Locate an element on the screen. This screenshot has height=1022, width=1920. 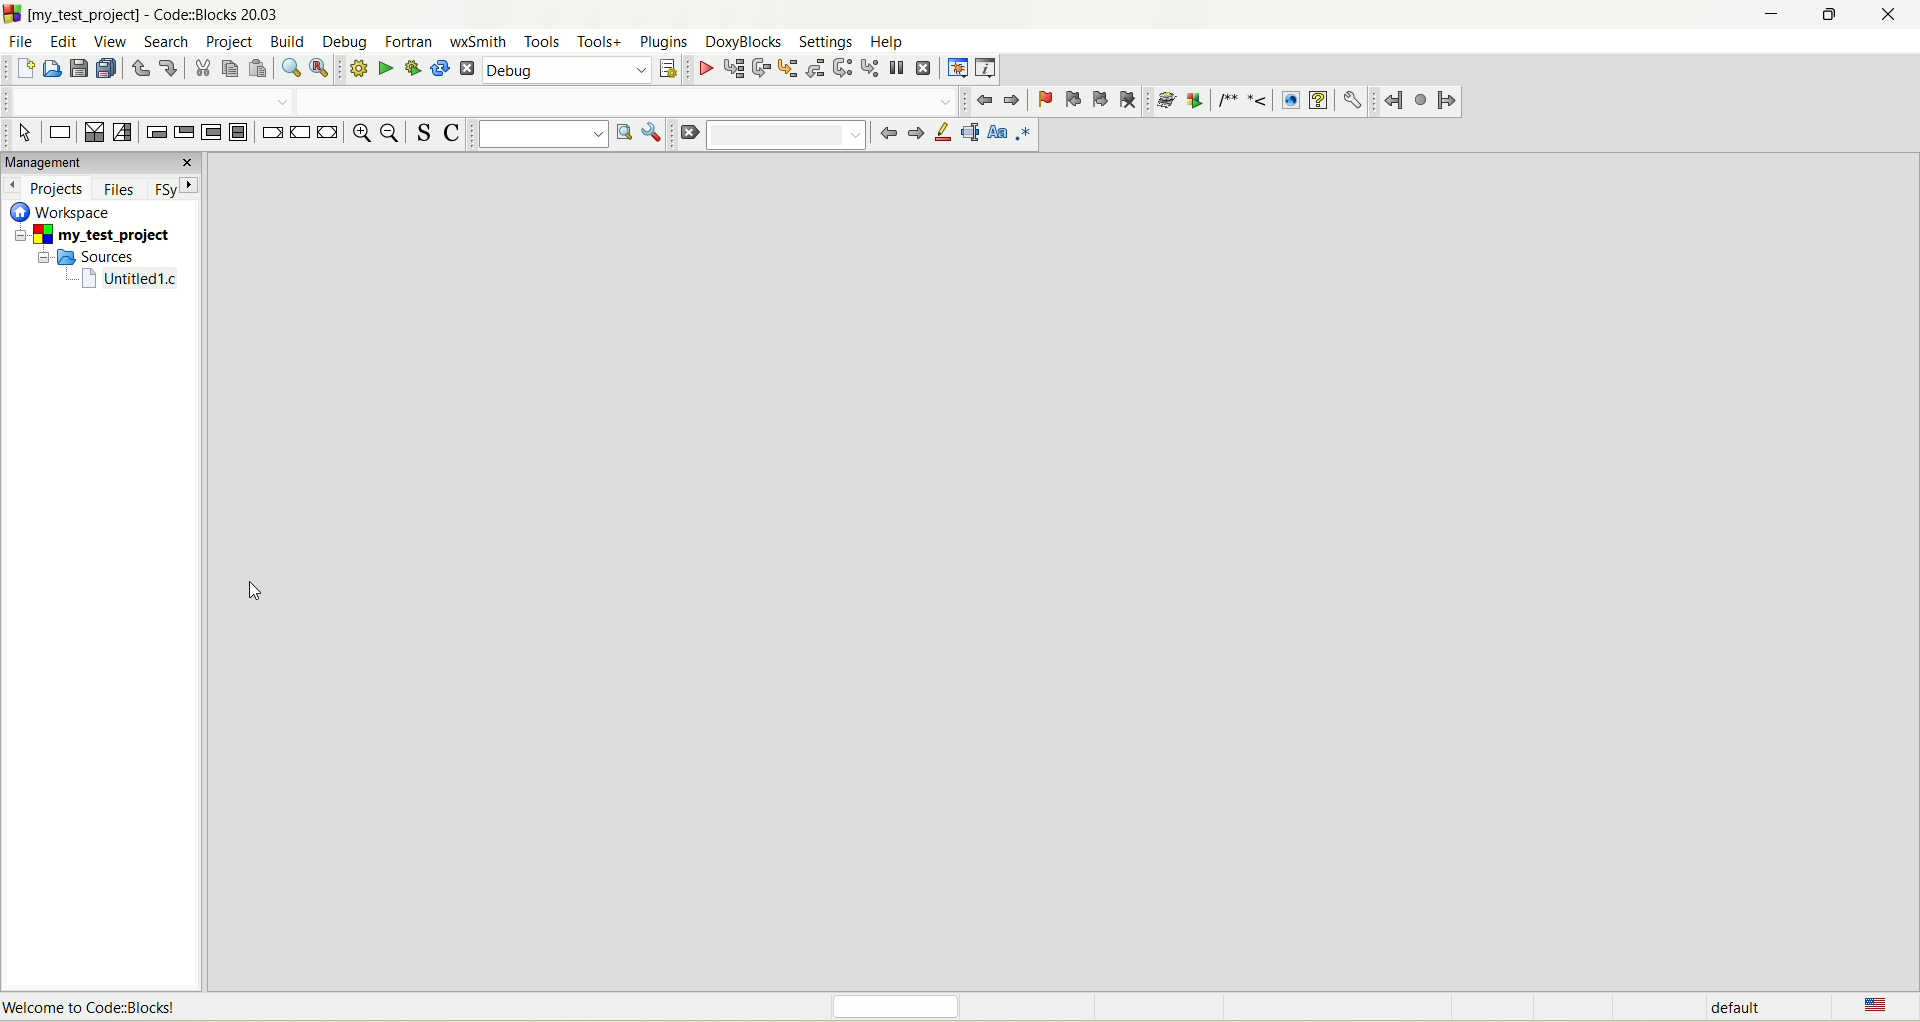
various info is located at coordinates (988, 67).